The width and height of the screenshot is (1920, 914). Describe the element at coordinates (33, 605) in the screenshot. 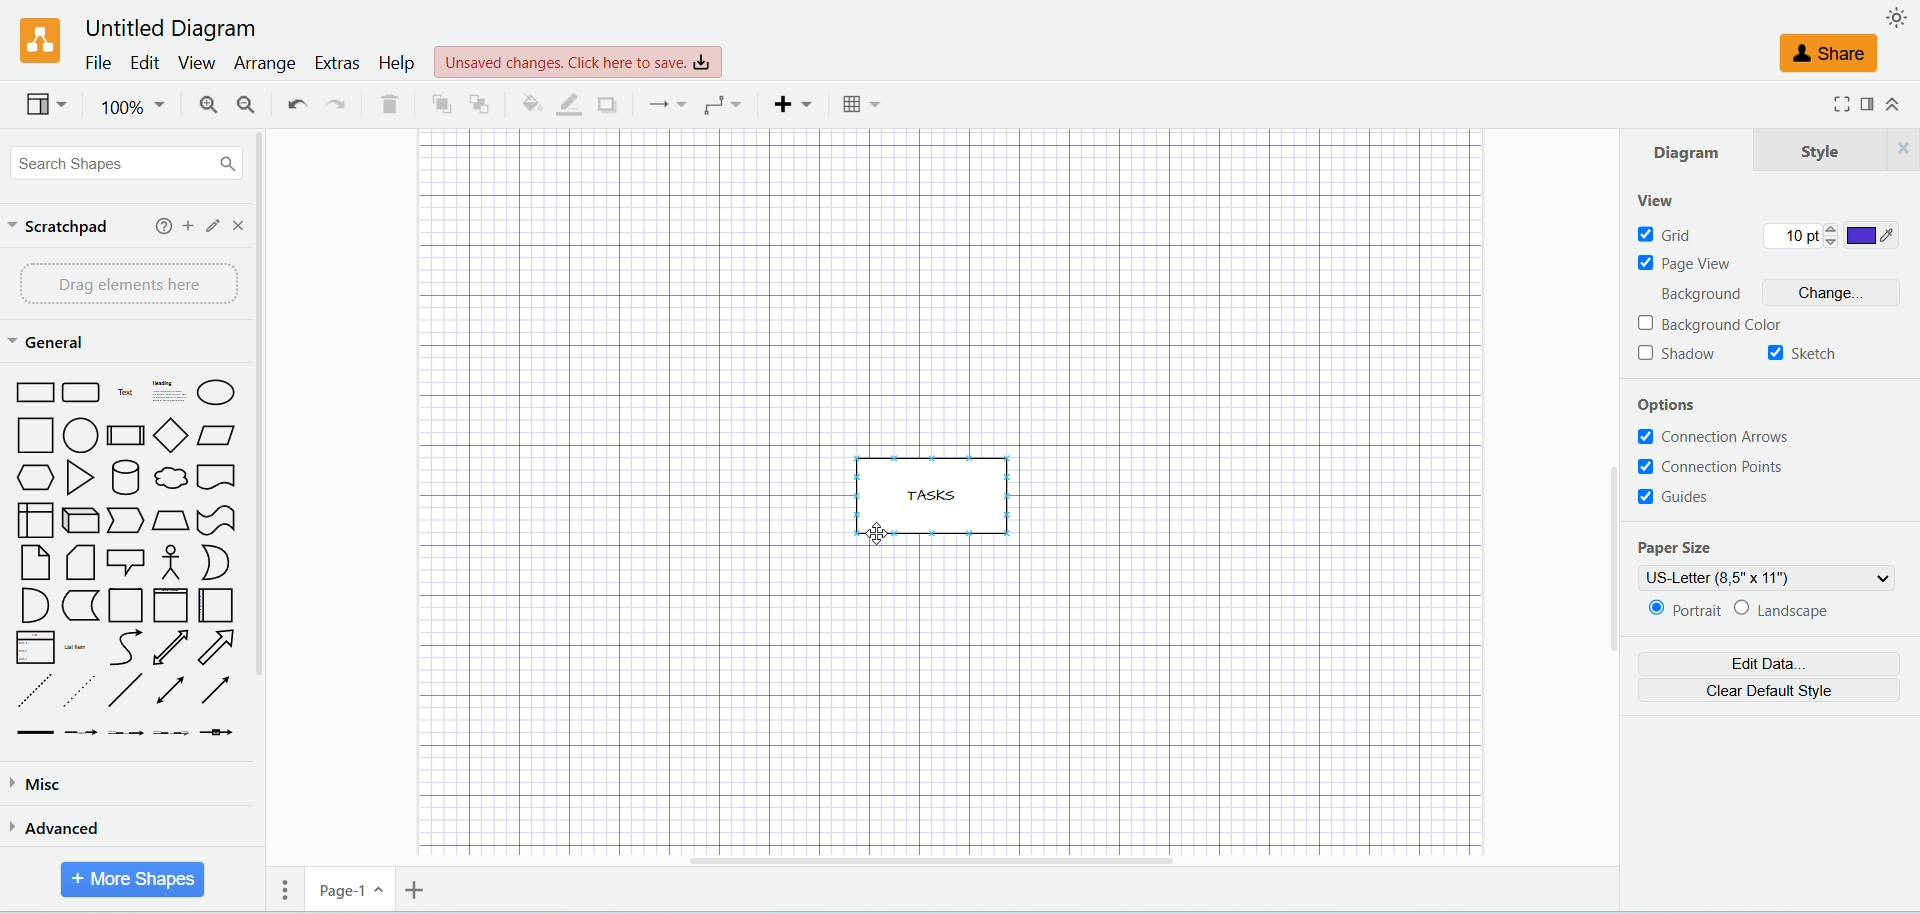

I see `And` at that location.